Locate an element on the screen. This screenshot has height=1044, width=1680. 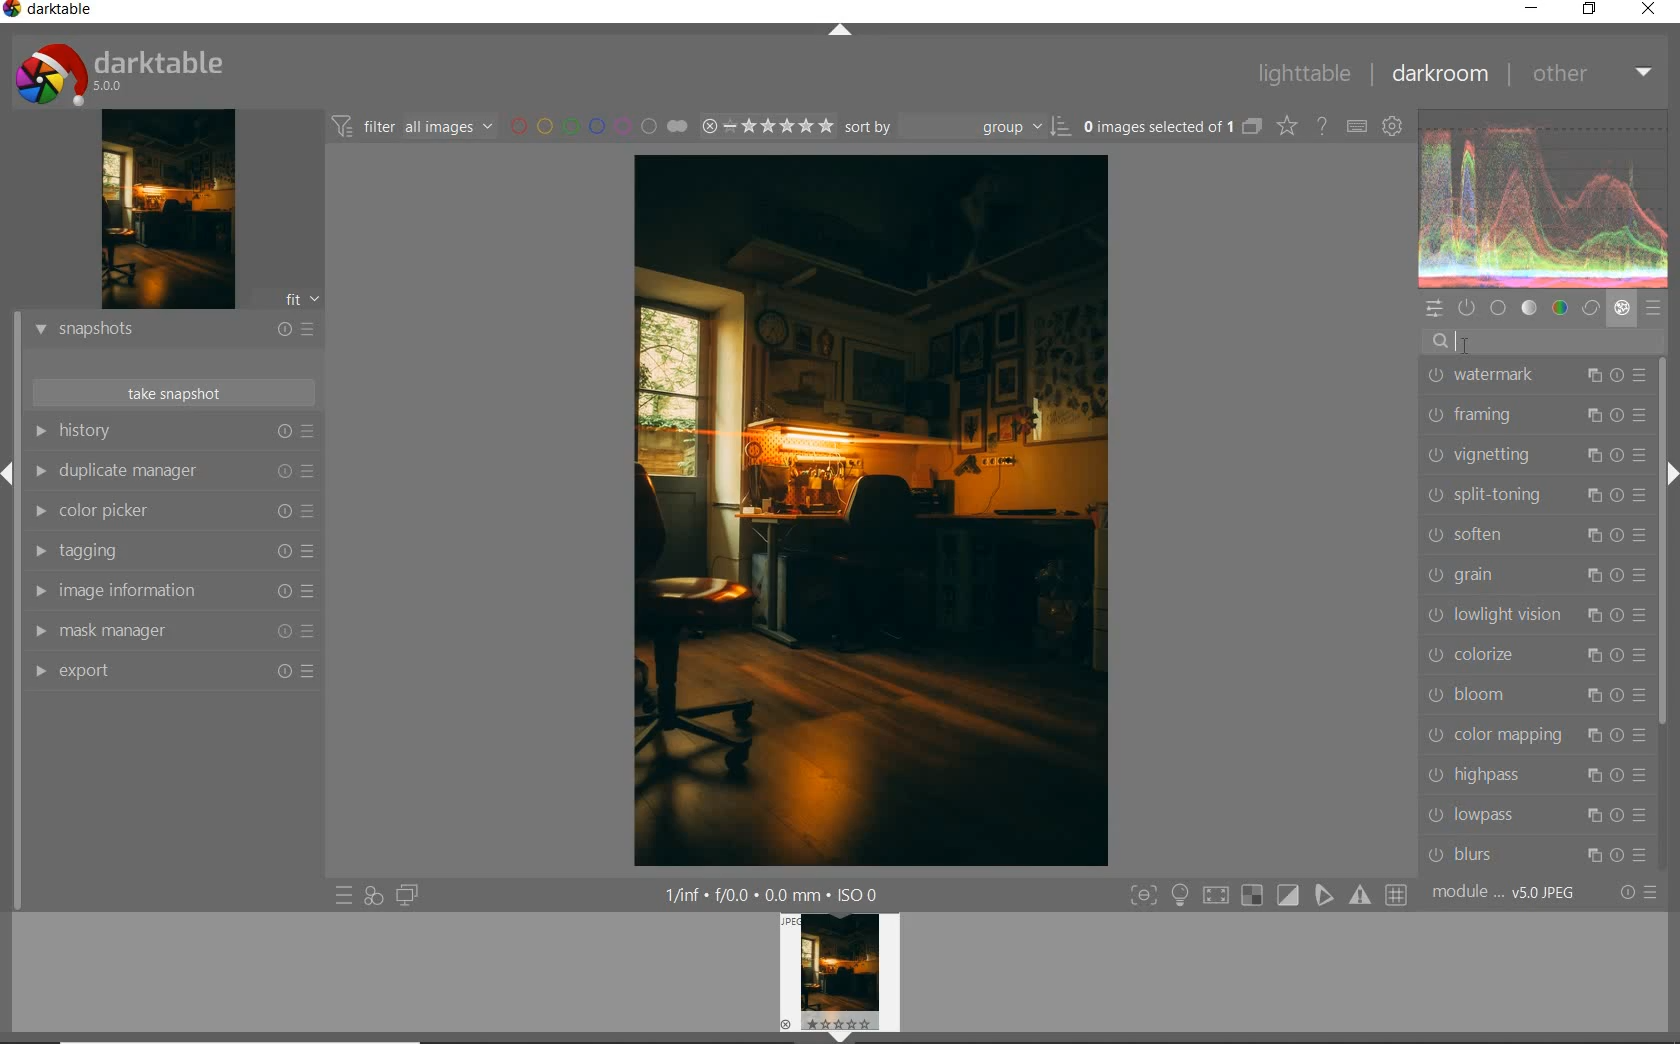
other is located at coordinates (1591, 74).